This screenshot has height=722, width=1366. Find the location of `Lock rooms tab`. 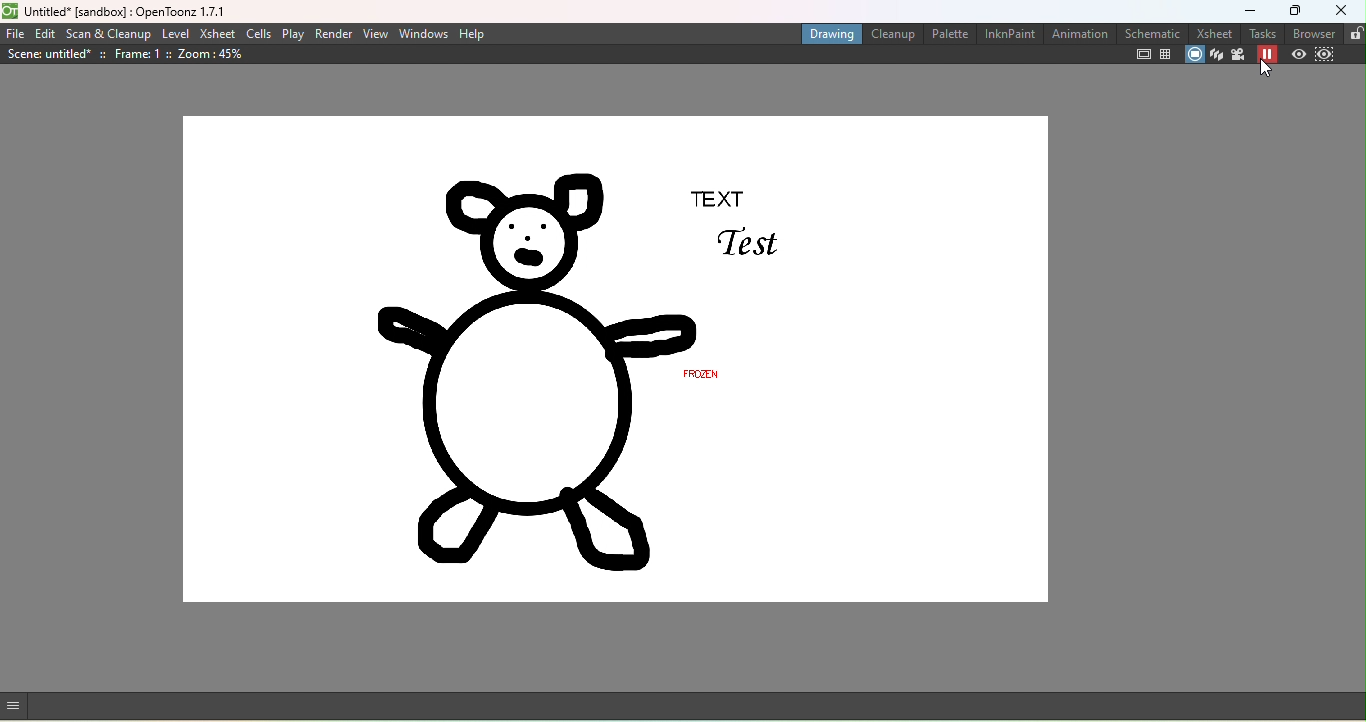

Lock rooms tab is located at coordinates (1353, 32).